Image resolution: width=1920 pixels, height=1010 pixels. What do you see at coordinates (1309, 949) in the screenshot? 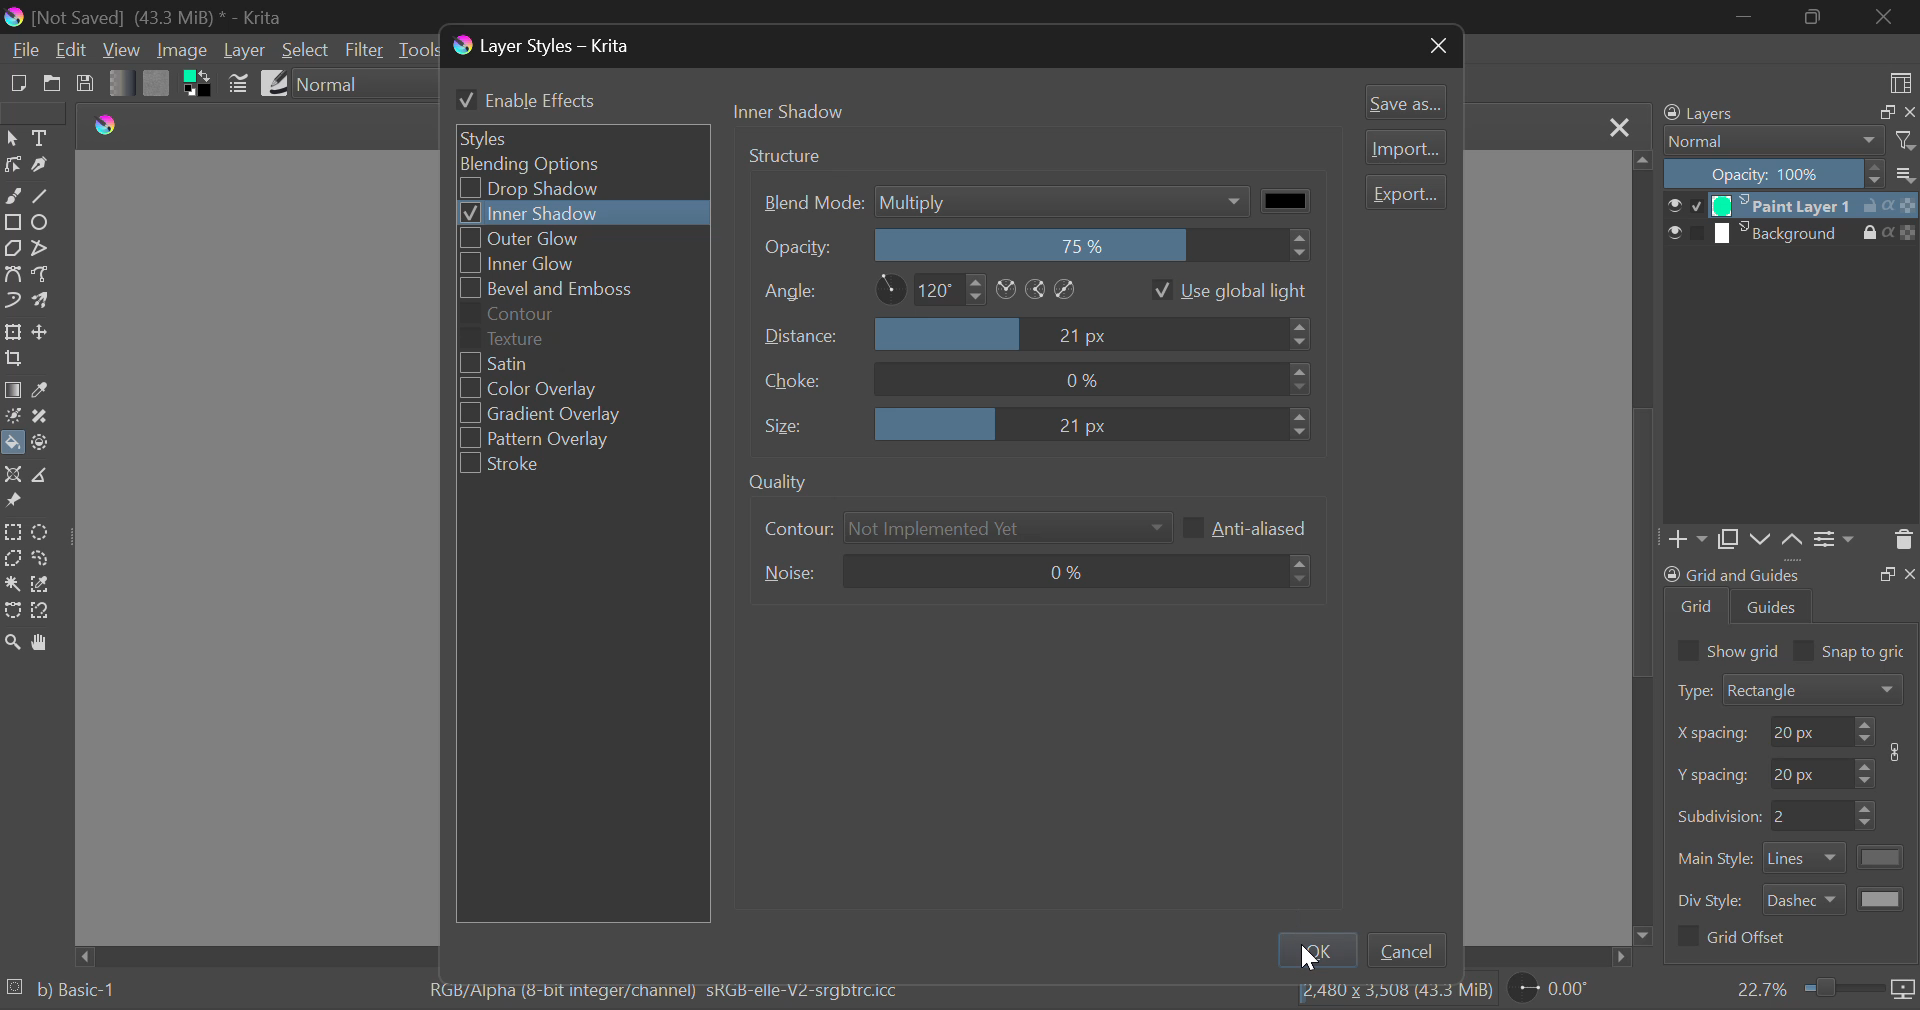
I see `Ok` at bounding box center [1309, 949].